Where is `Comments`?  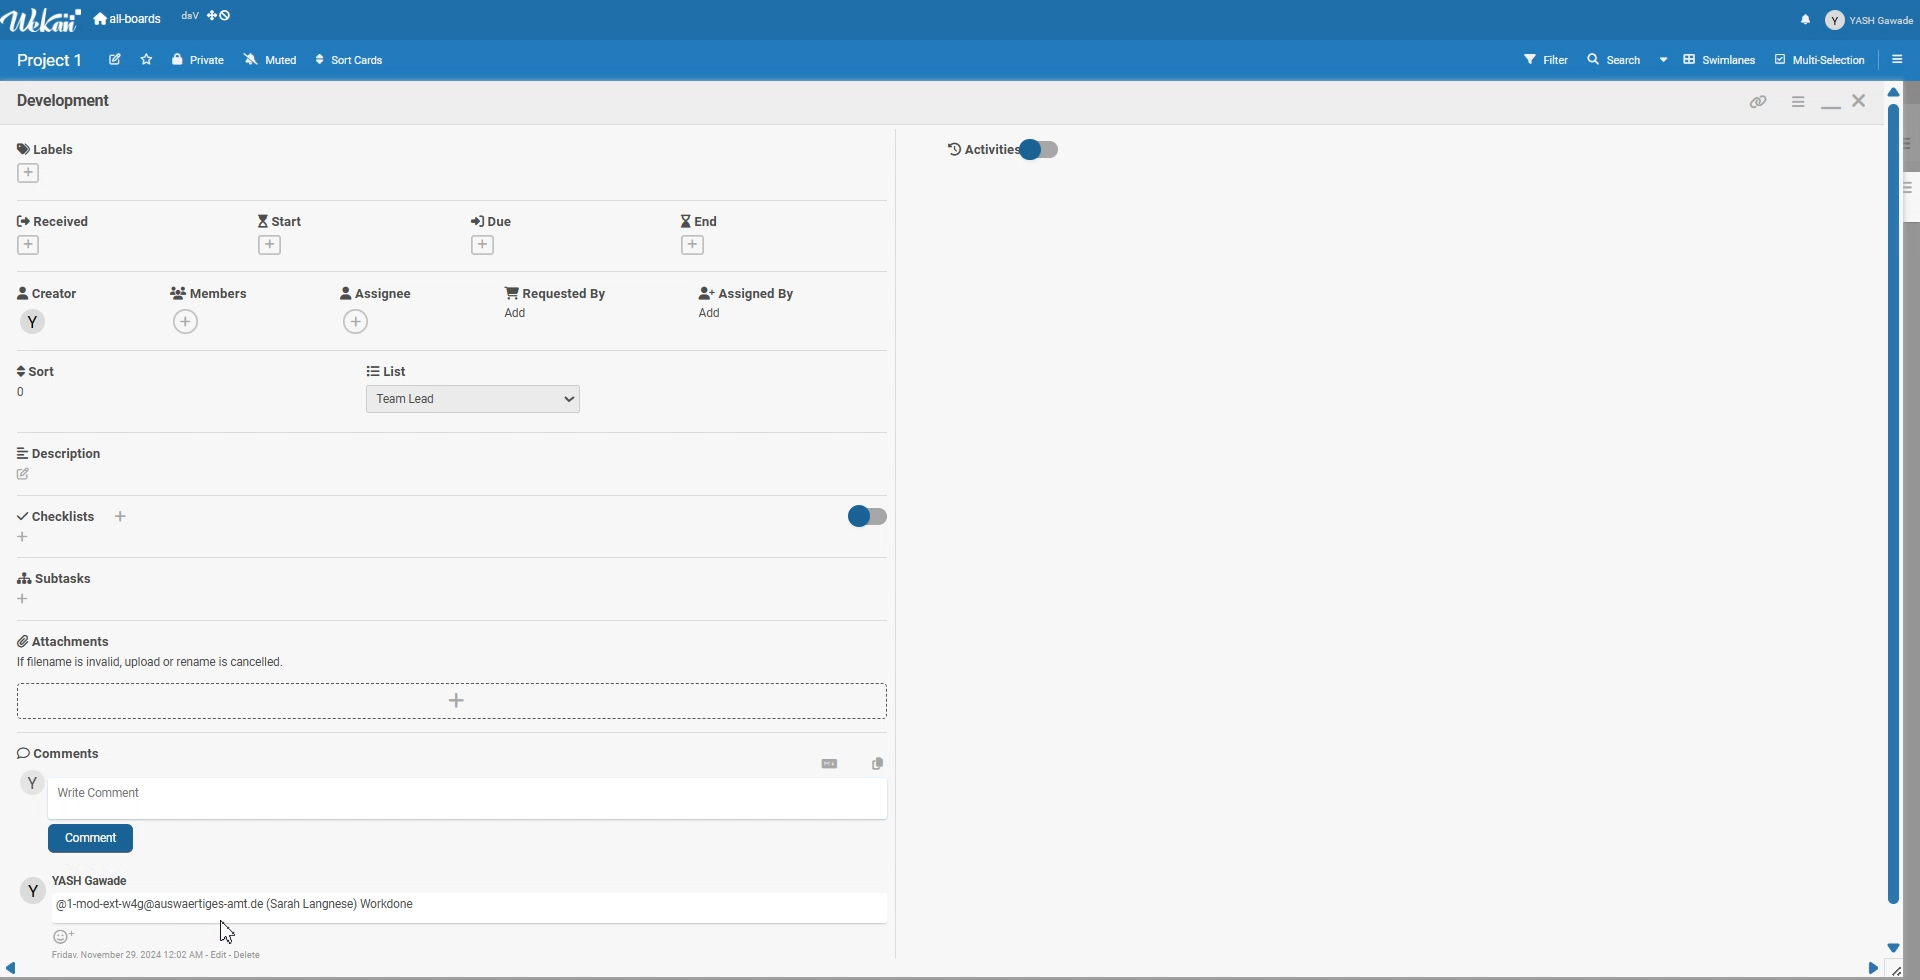
Comments is located at coordinates (59, 753).